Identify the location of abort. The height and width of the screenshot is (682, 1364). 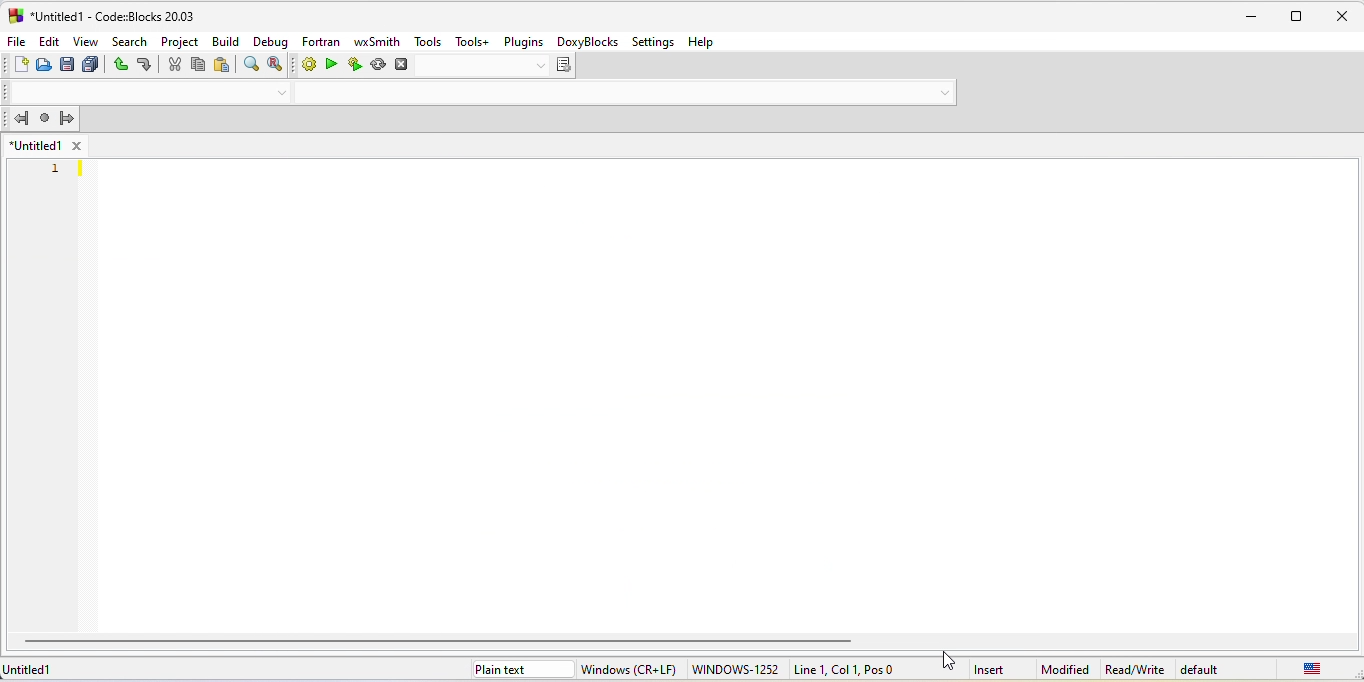
(400, 64).